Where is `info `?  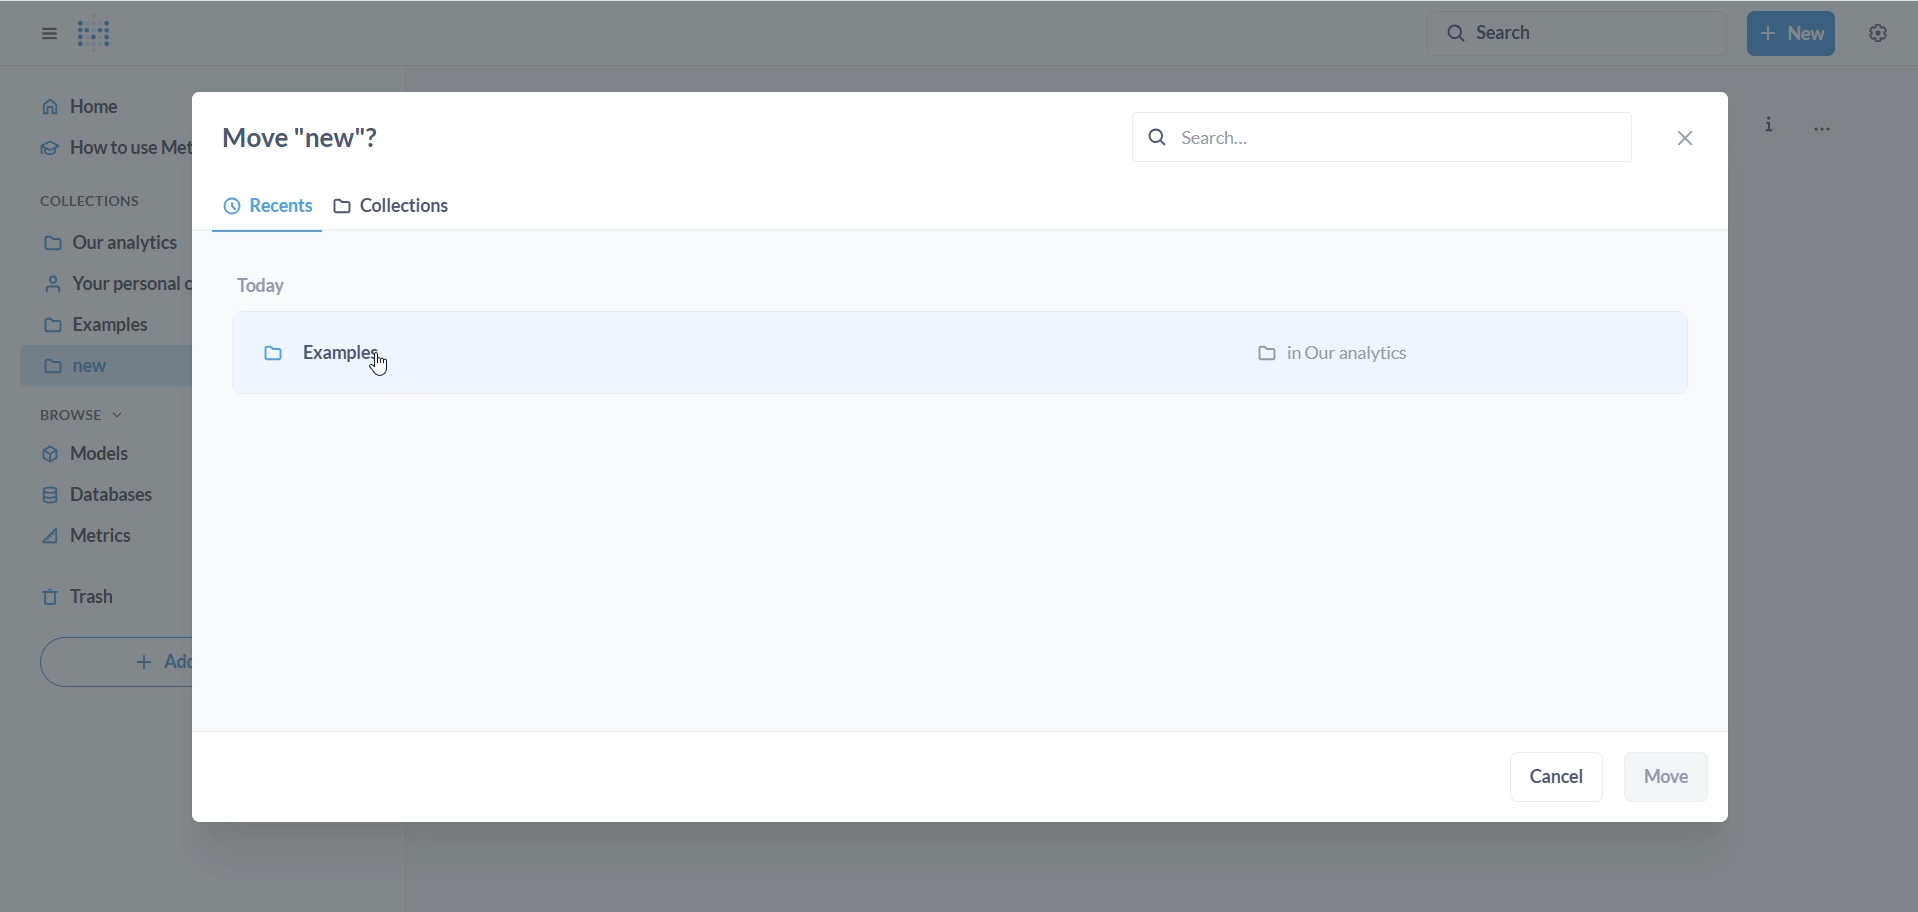
info  is located at coordinates (1772, 122).